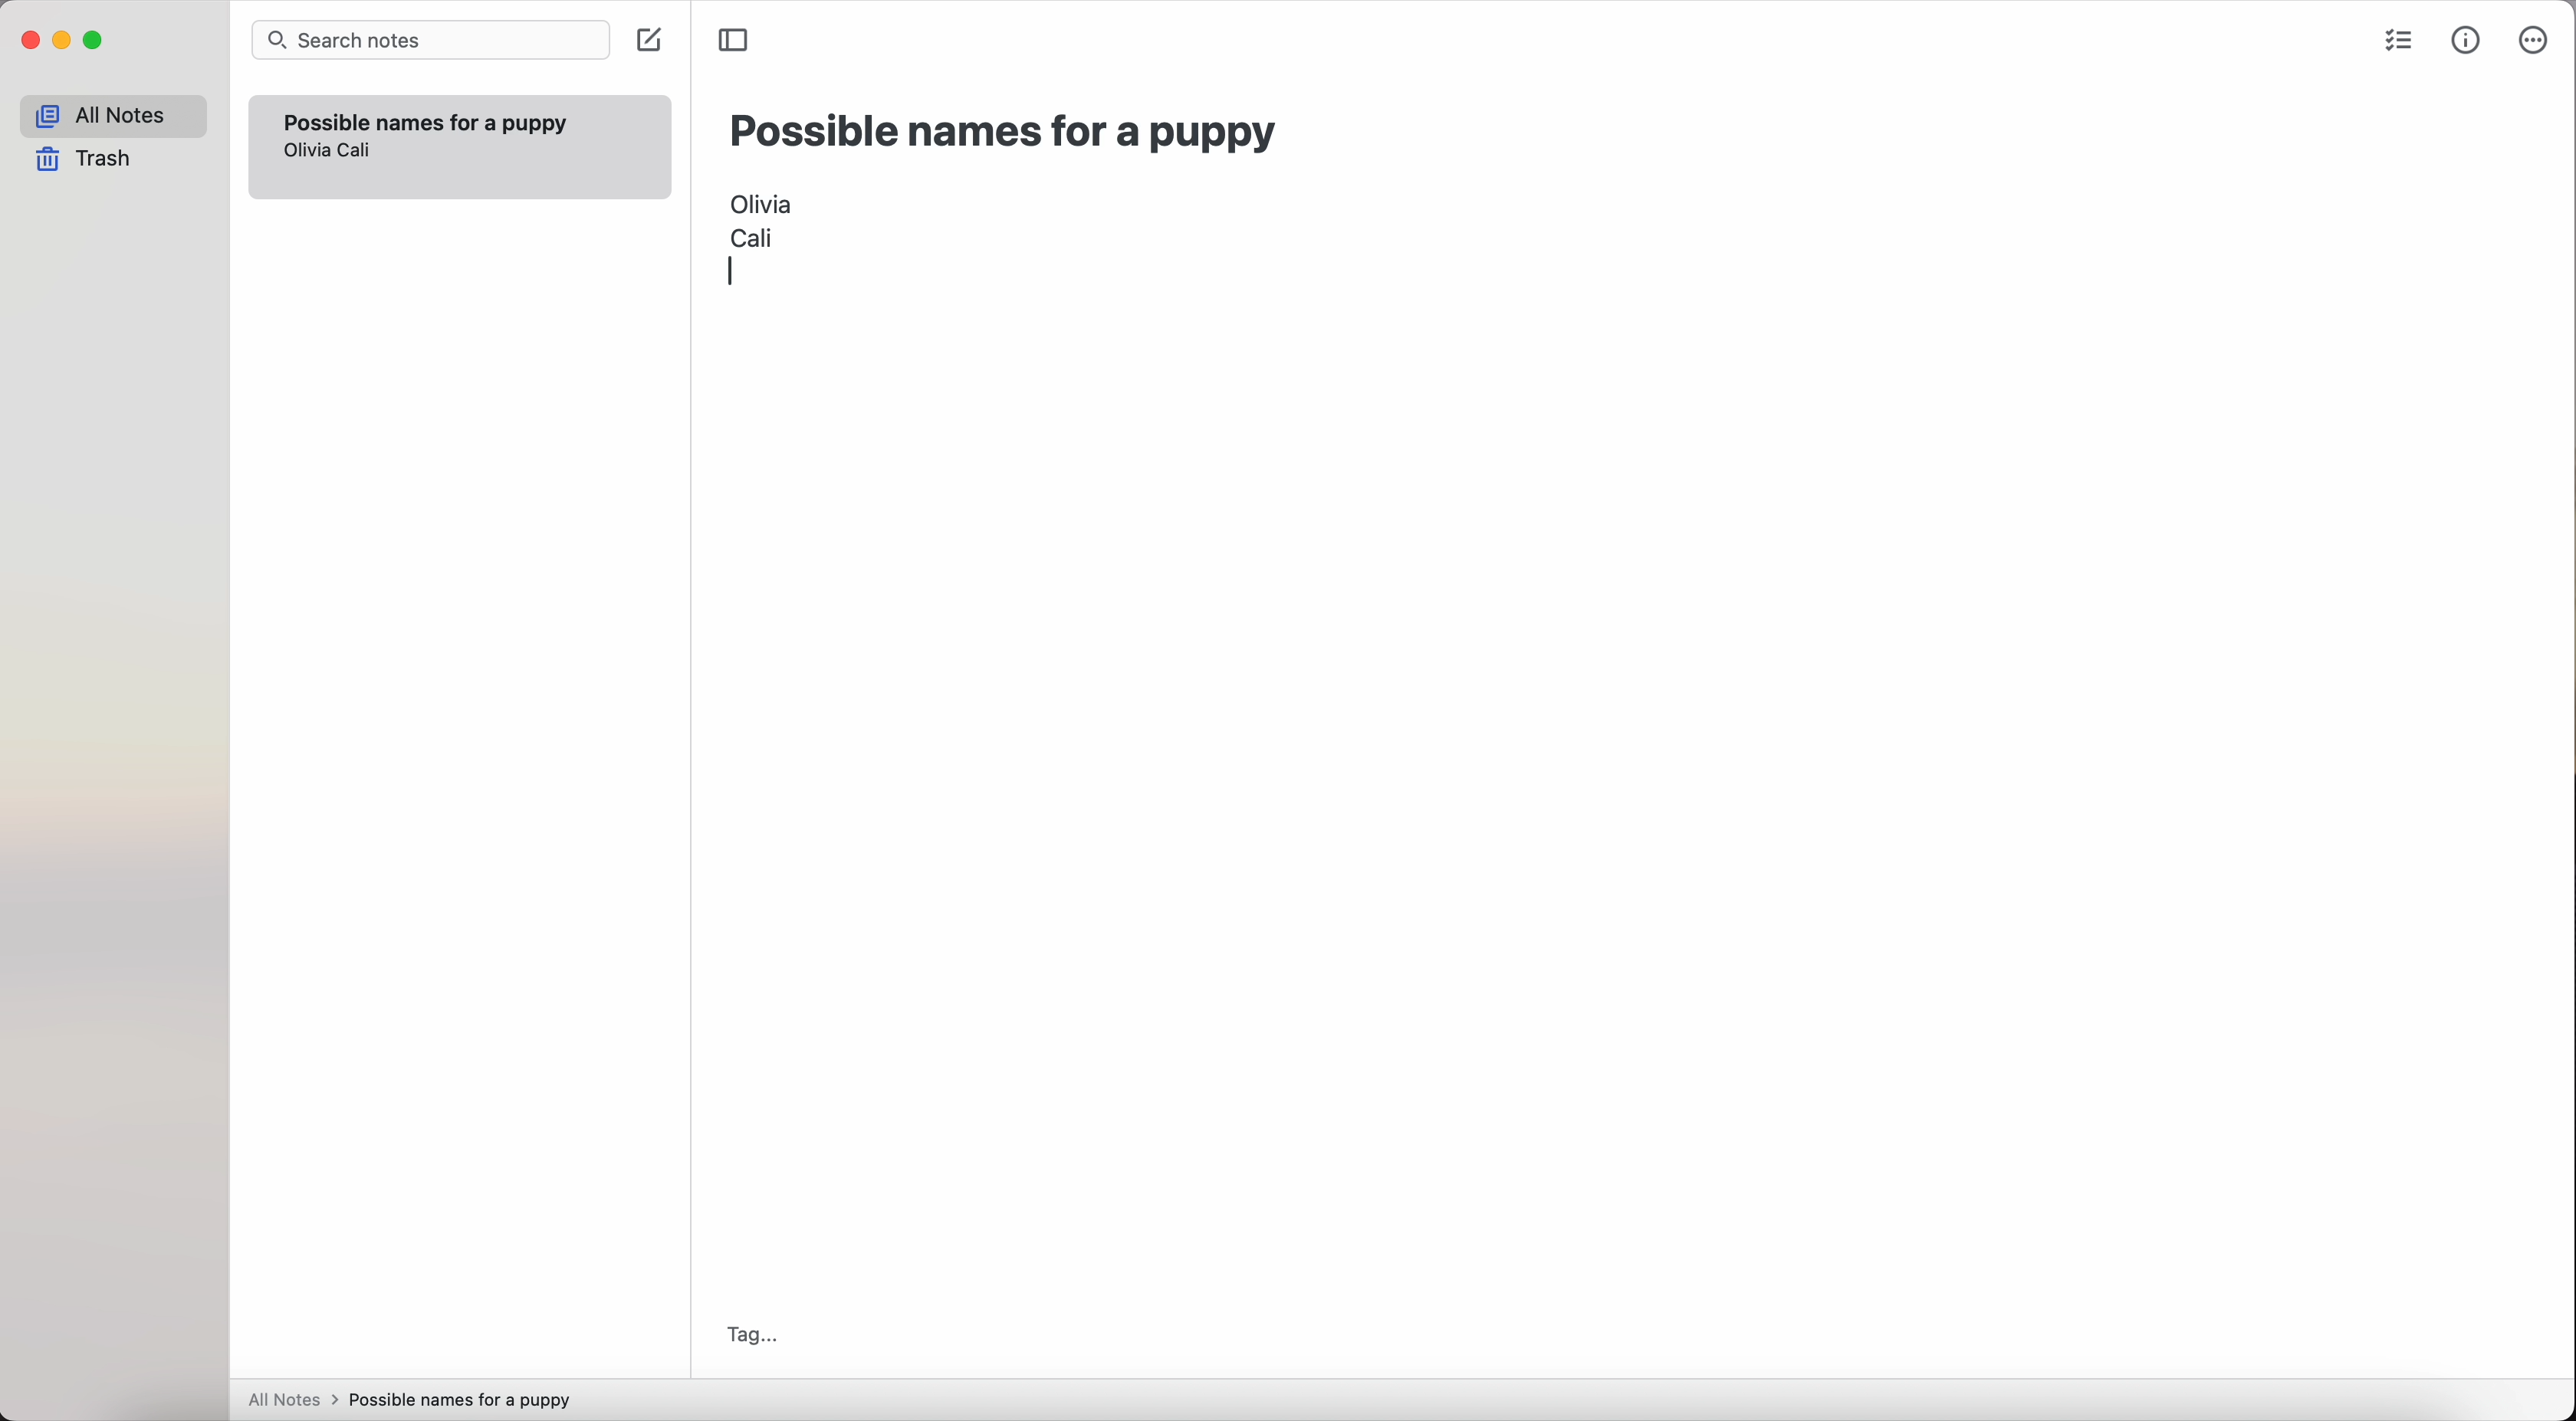  What do you see at coordinates (90, 160) in the screenshot?
I see `trash` at bounding box center [90, 160].